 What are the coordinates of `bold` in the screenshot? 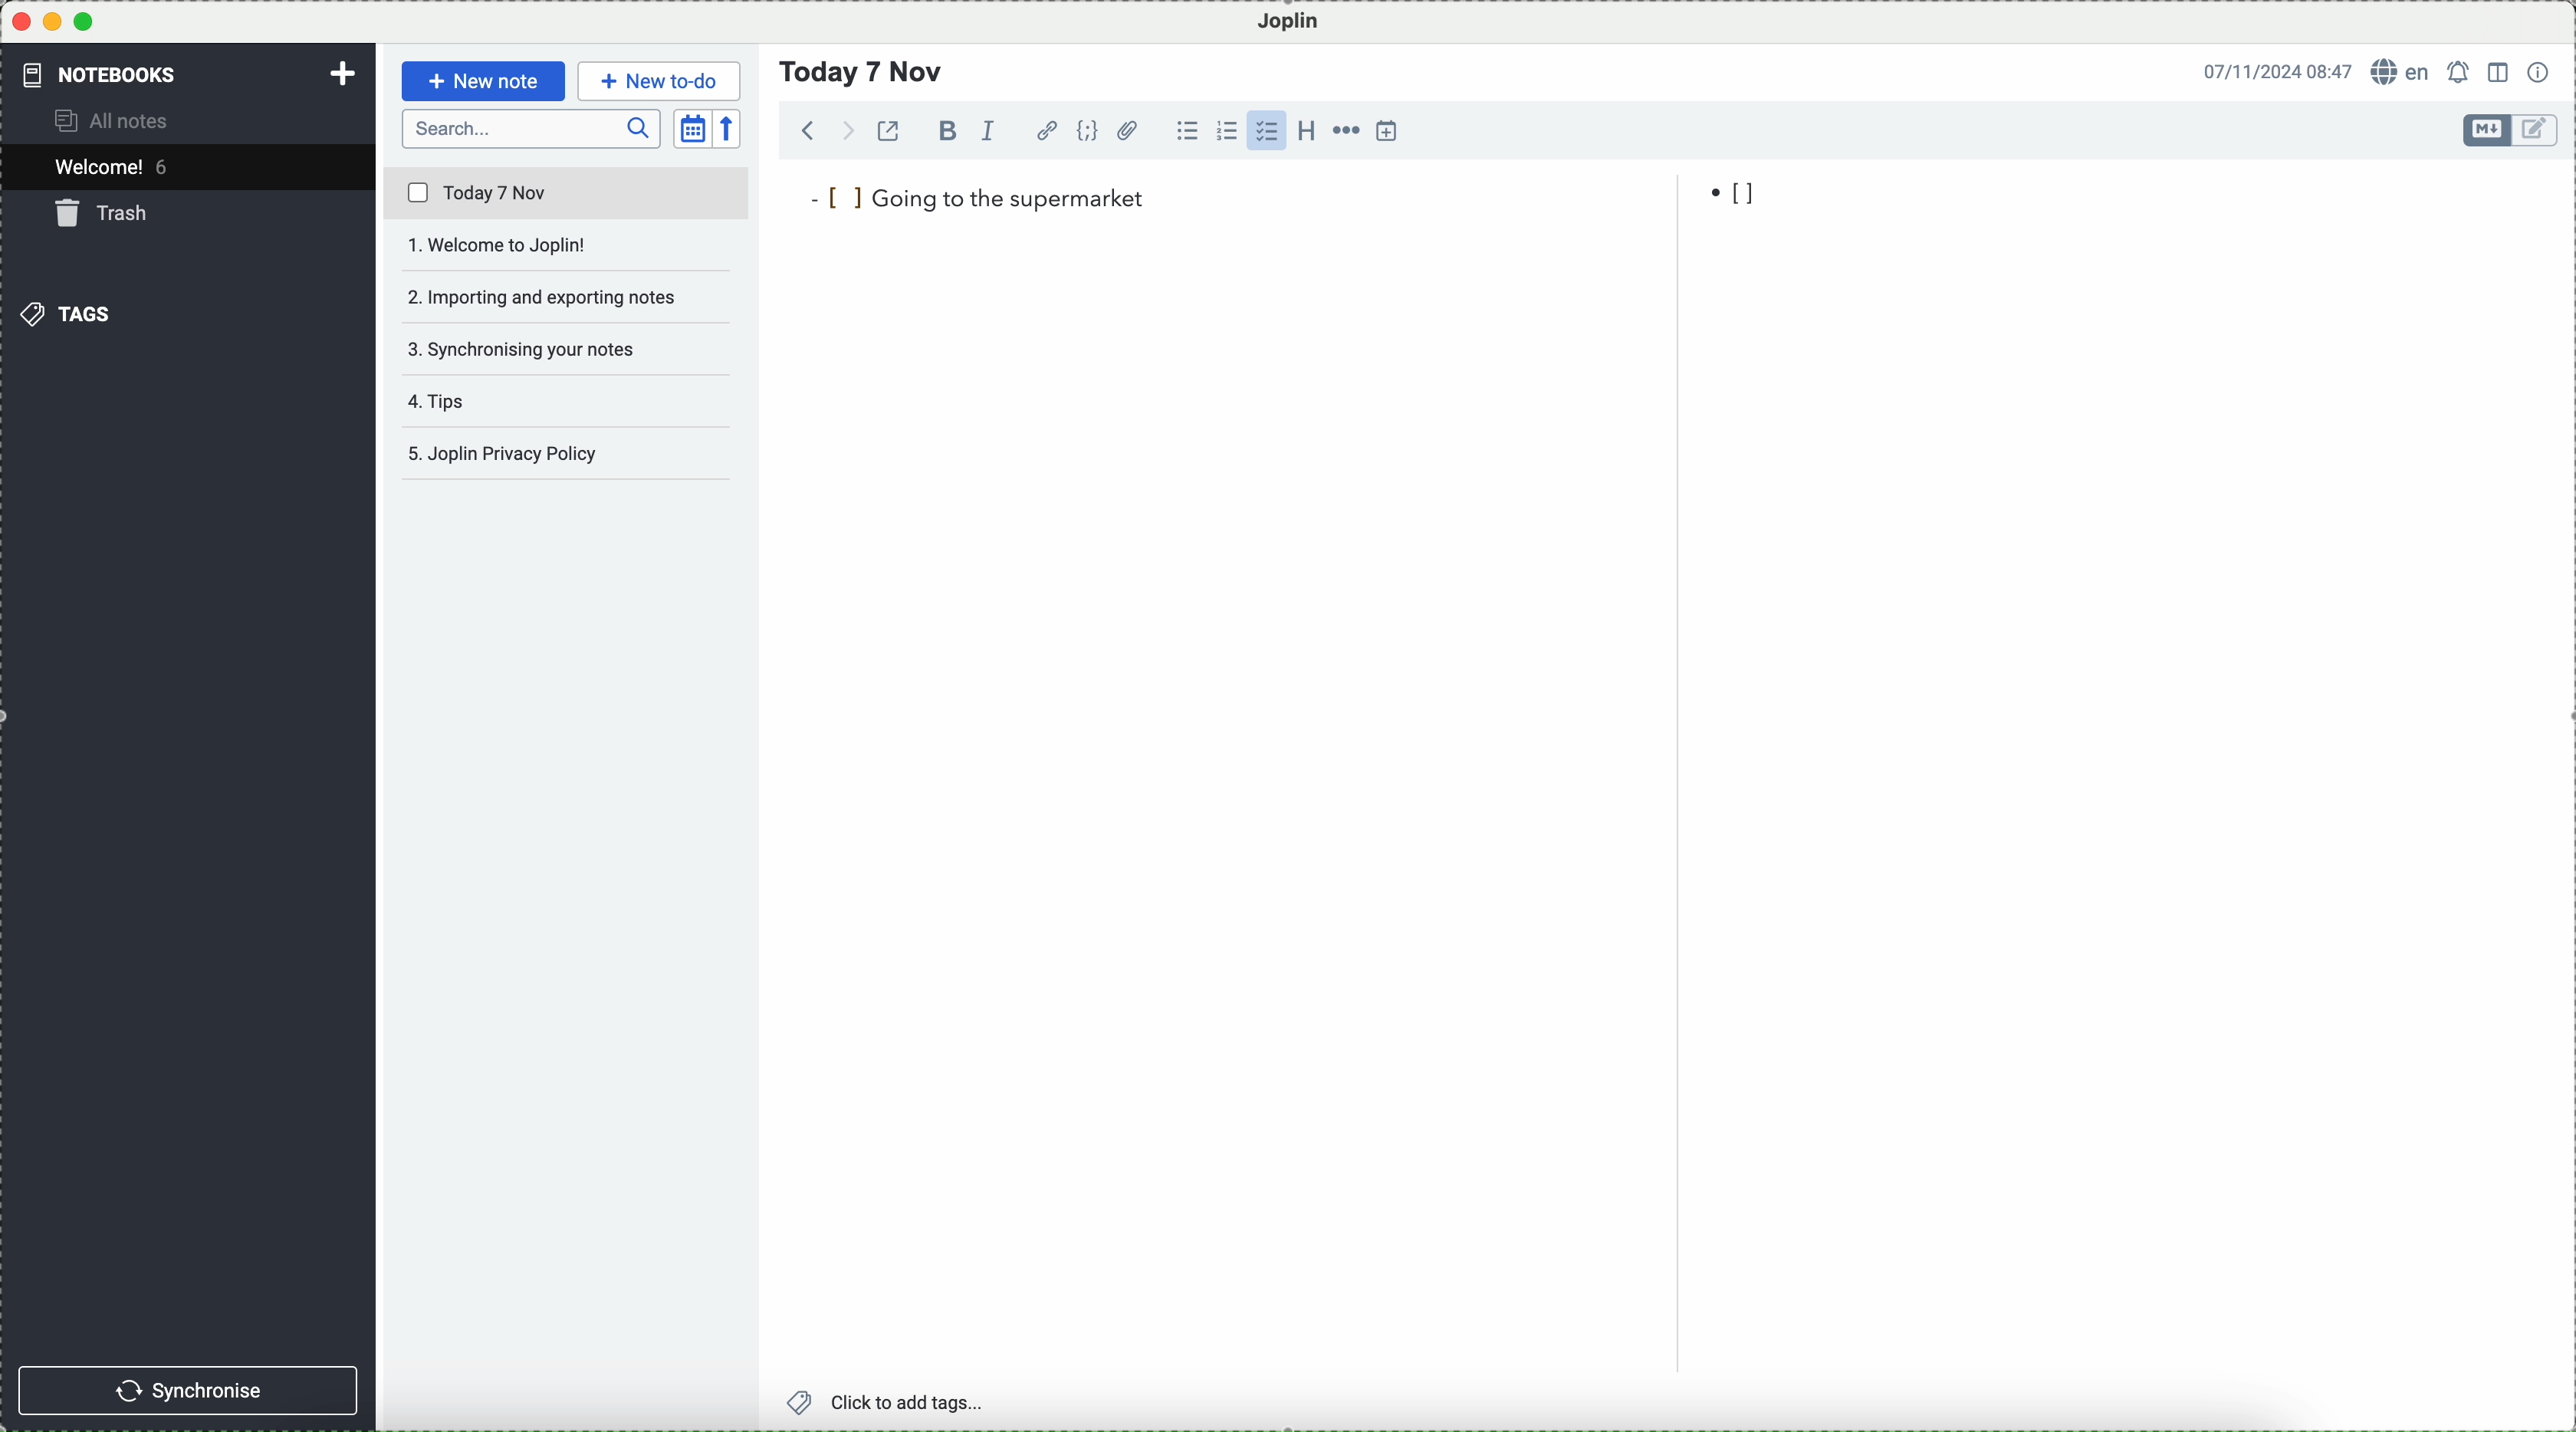 It's located at (944, 130).